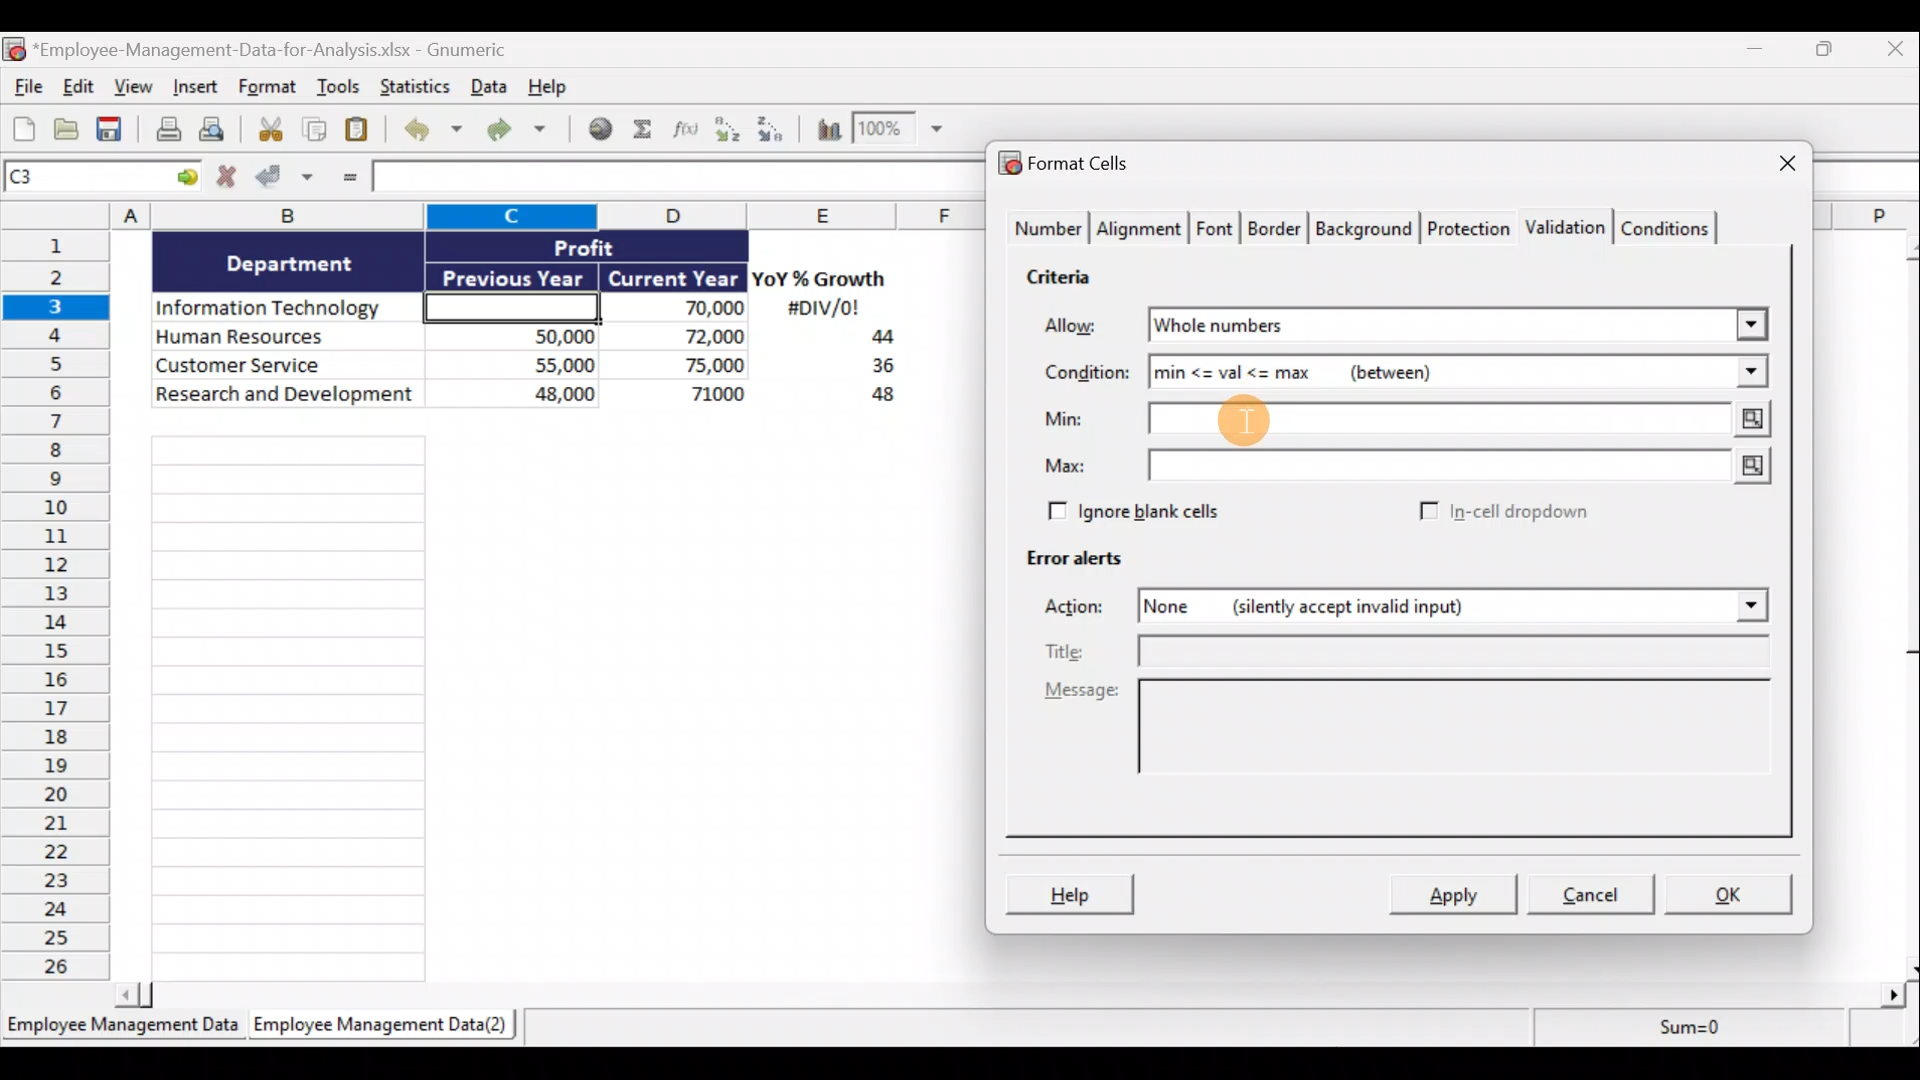 The width and height of the screenshot is (1920, 1080). What do you see at coordinates (1070, 166) in the screenshot?
I see `Format cells` at bounding box center [1070, 166].